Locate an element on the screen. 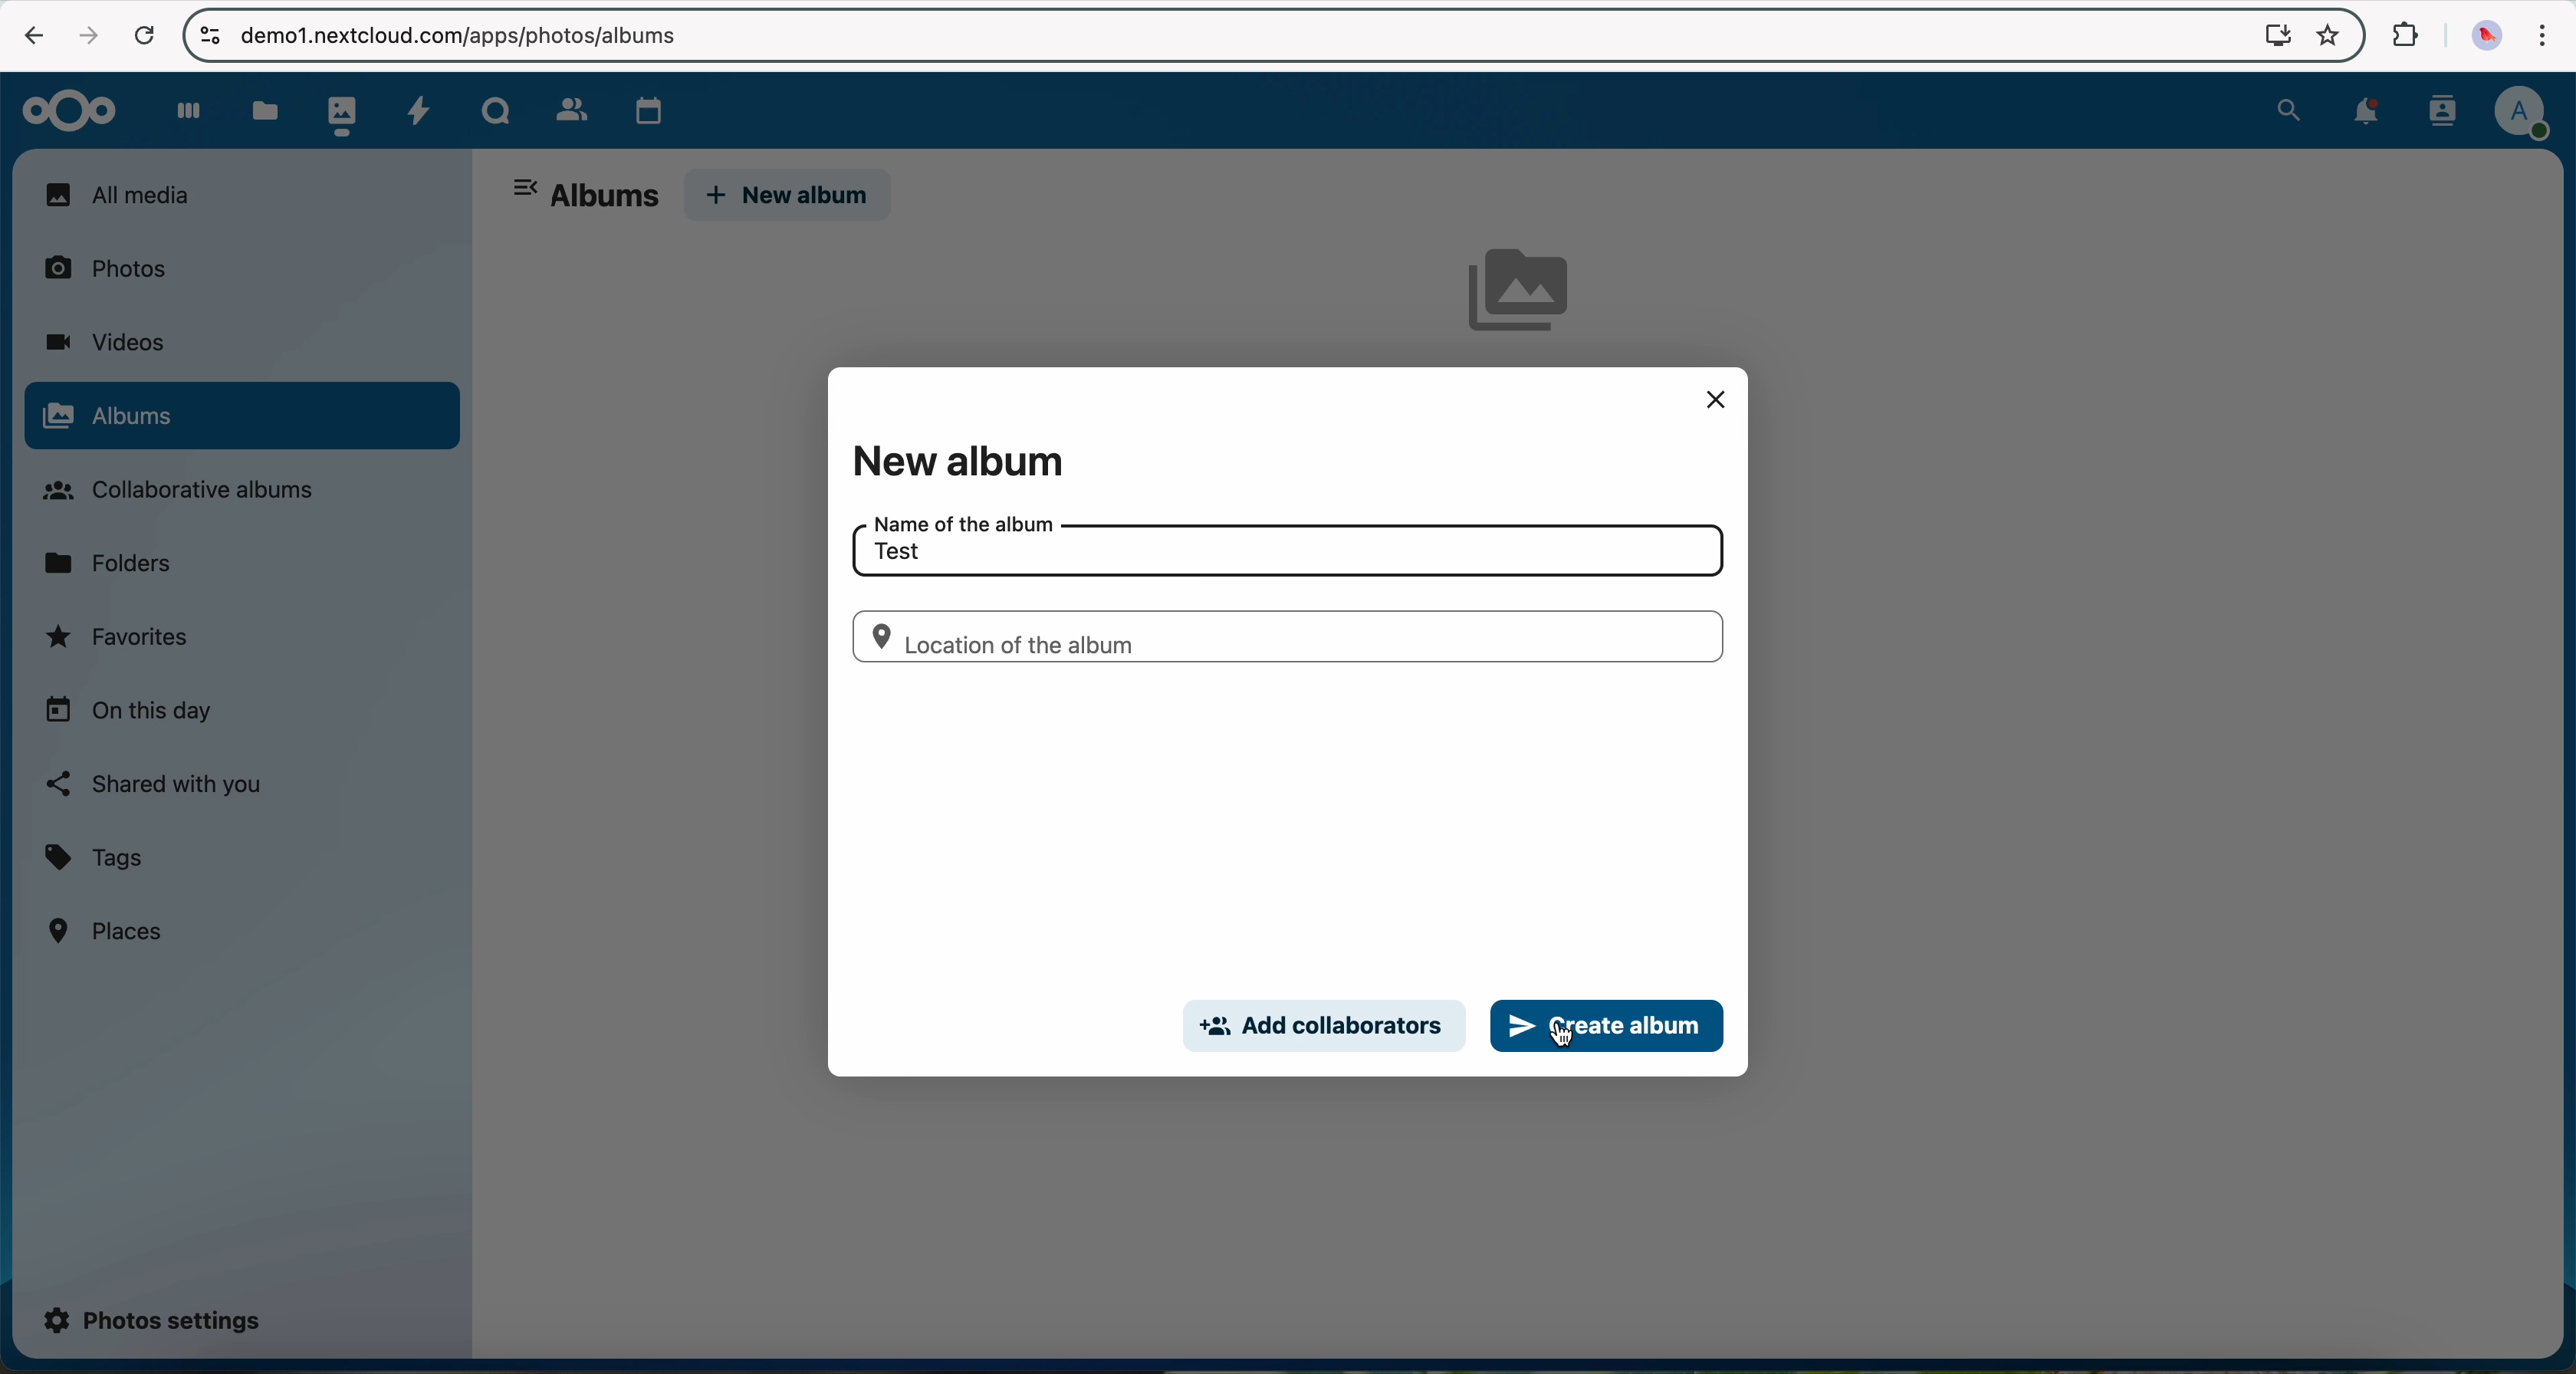  photos is located at coordinates (117, 266).